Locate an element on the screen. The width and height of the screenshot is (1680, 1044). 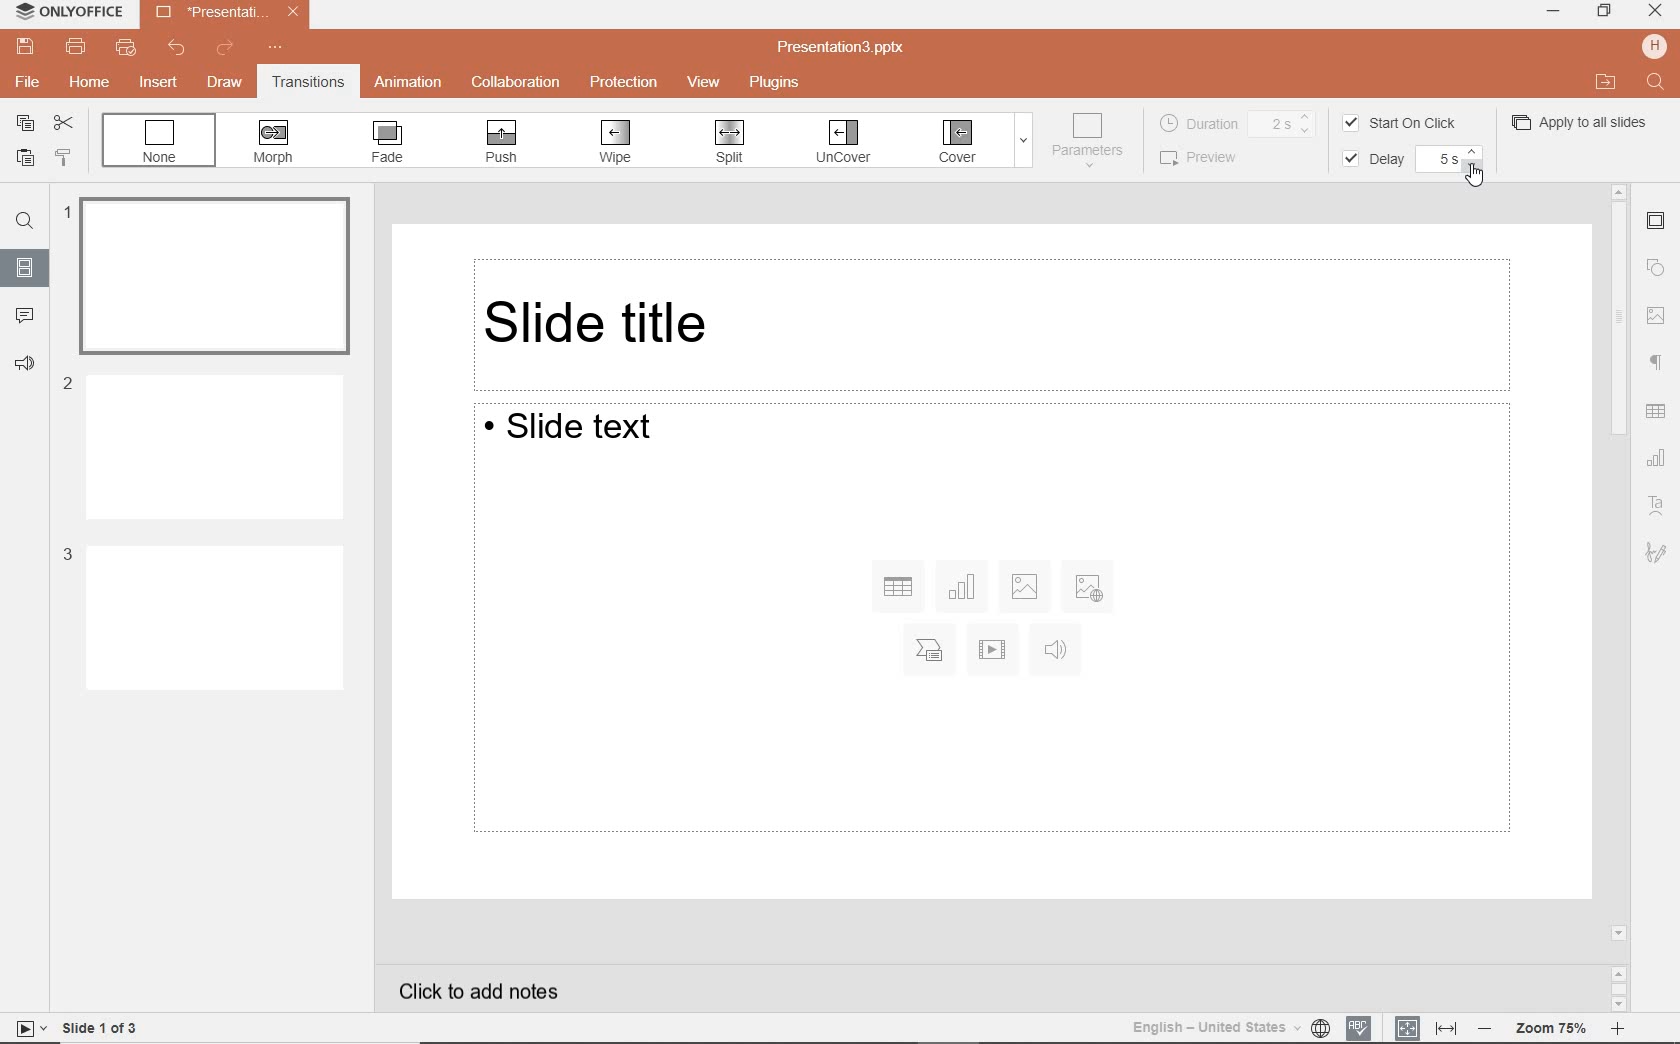
Slide 3 is located at coordinates (202, 616).